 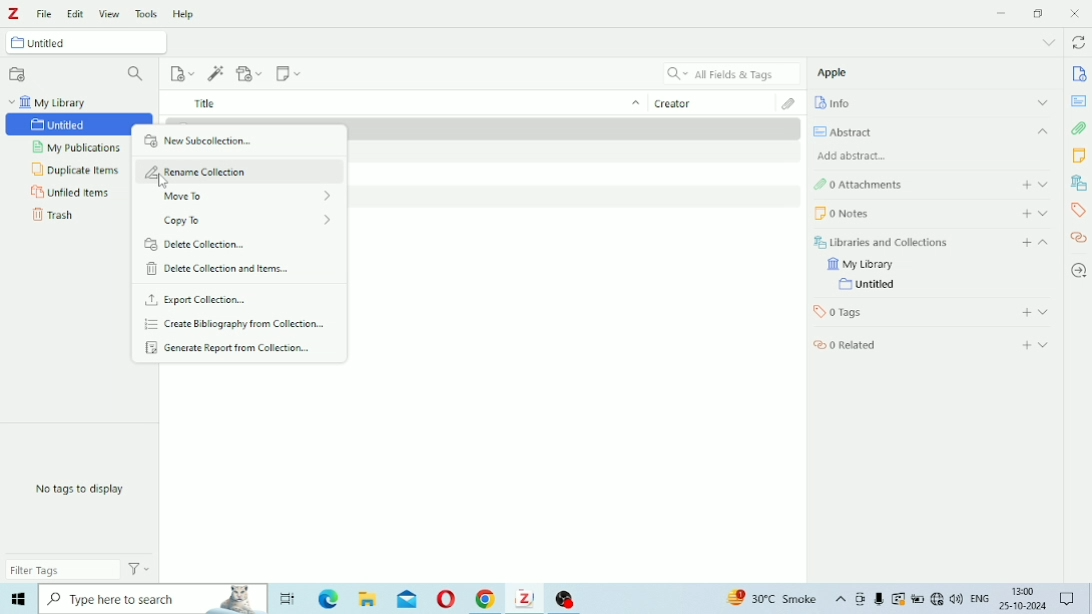 I want to click on Filter Collections, so click(x=137, y=73).